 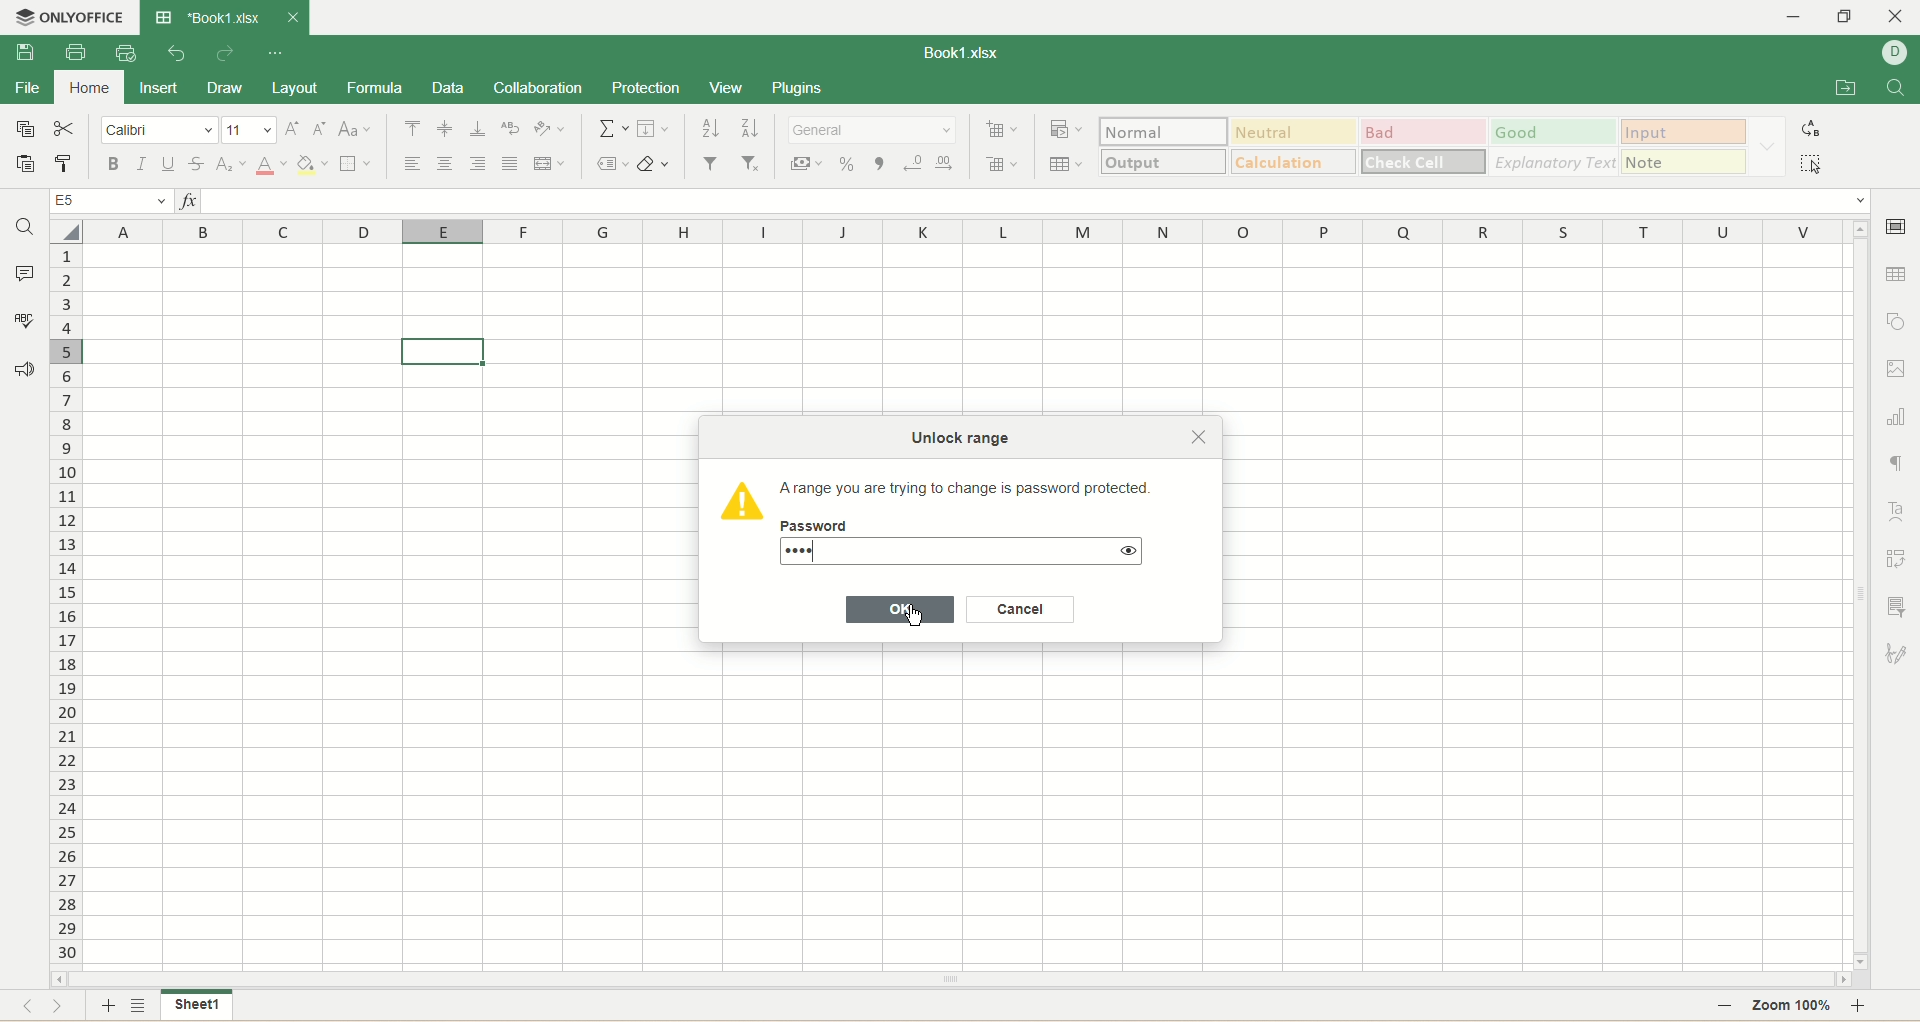 What do you see at coordinates (1839, 90) in the screenshot?
I see `open file location` at bounding box center [1839, 90].